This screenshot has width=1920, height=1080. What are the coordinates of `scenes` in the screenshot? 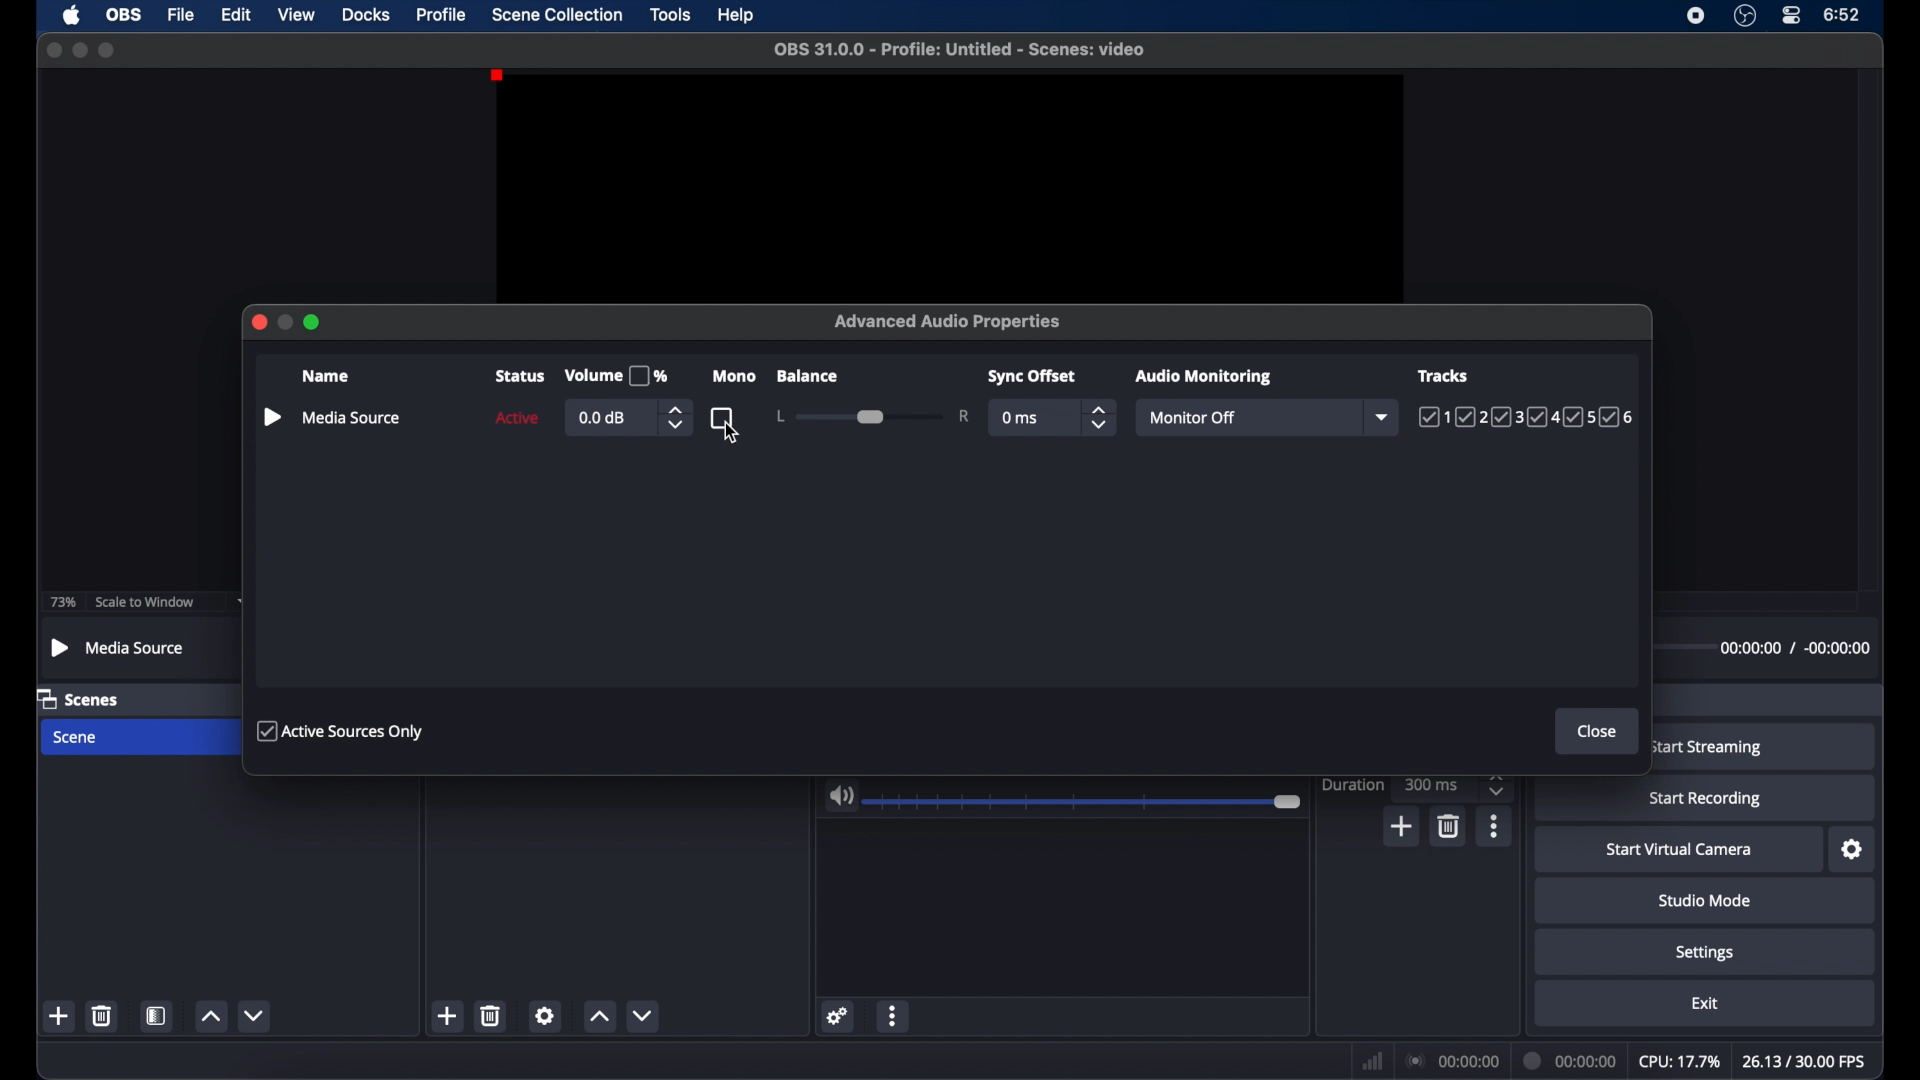 It's located at (79, 700).